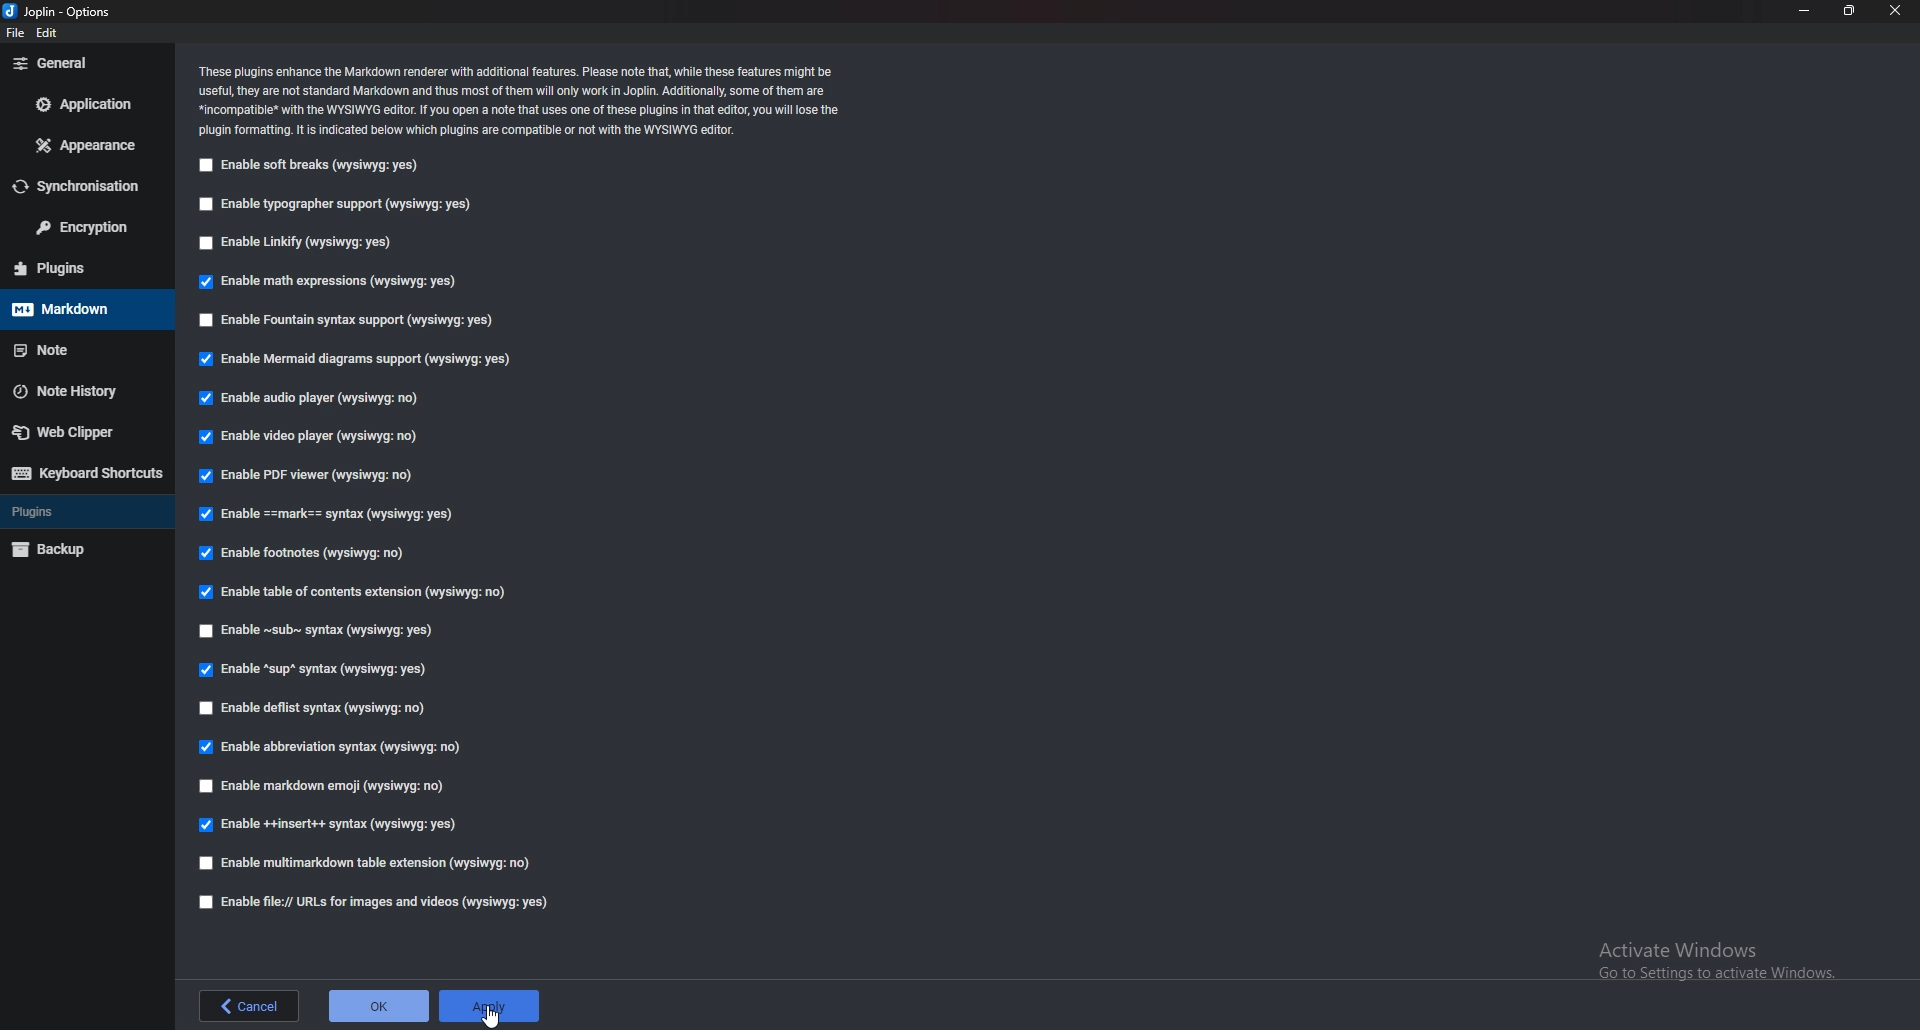  What do you see at coordinates (362, 863) in the screenshot?
I see `enable multi markdown table extension` at bounding box center [362, 863].